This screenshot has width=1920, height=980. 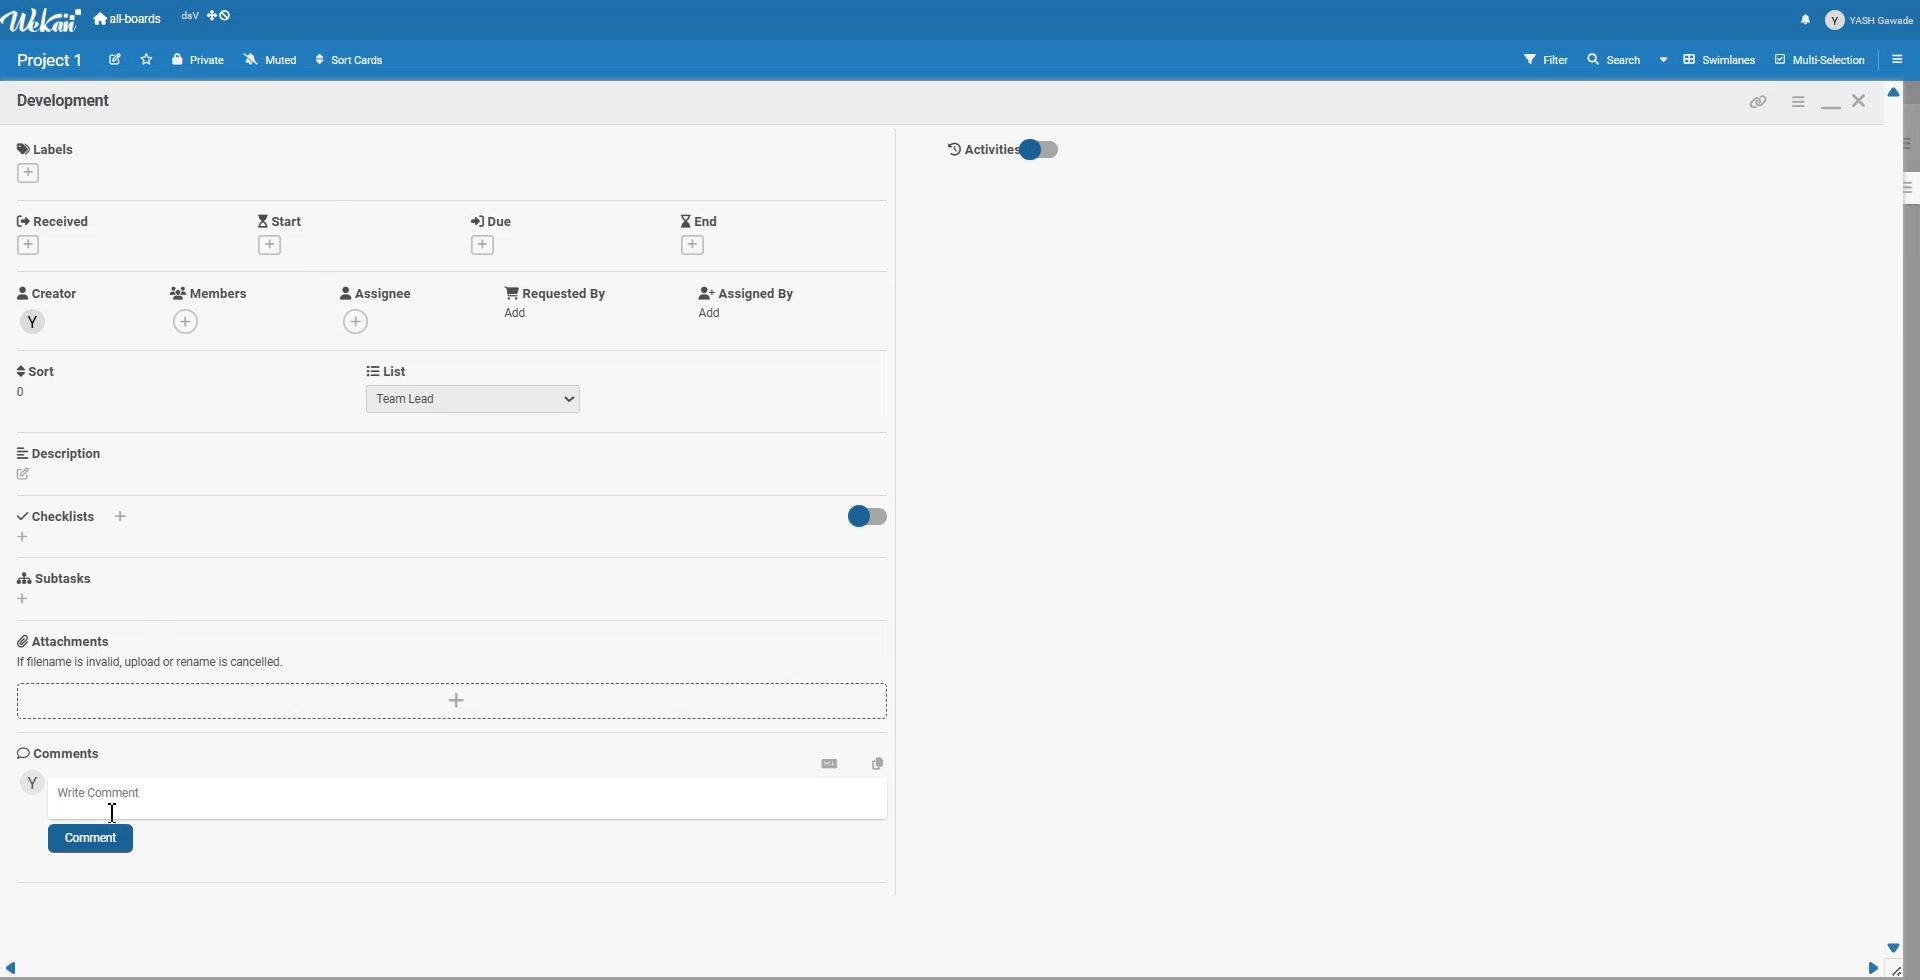 I want to click on Horizontal Scroll bar, so click(x=940, y=969).